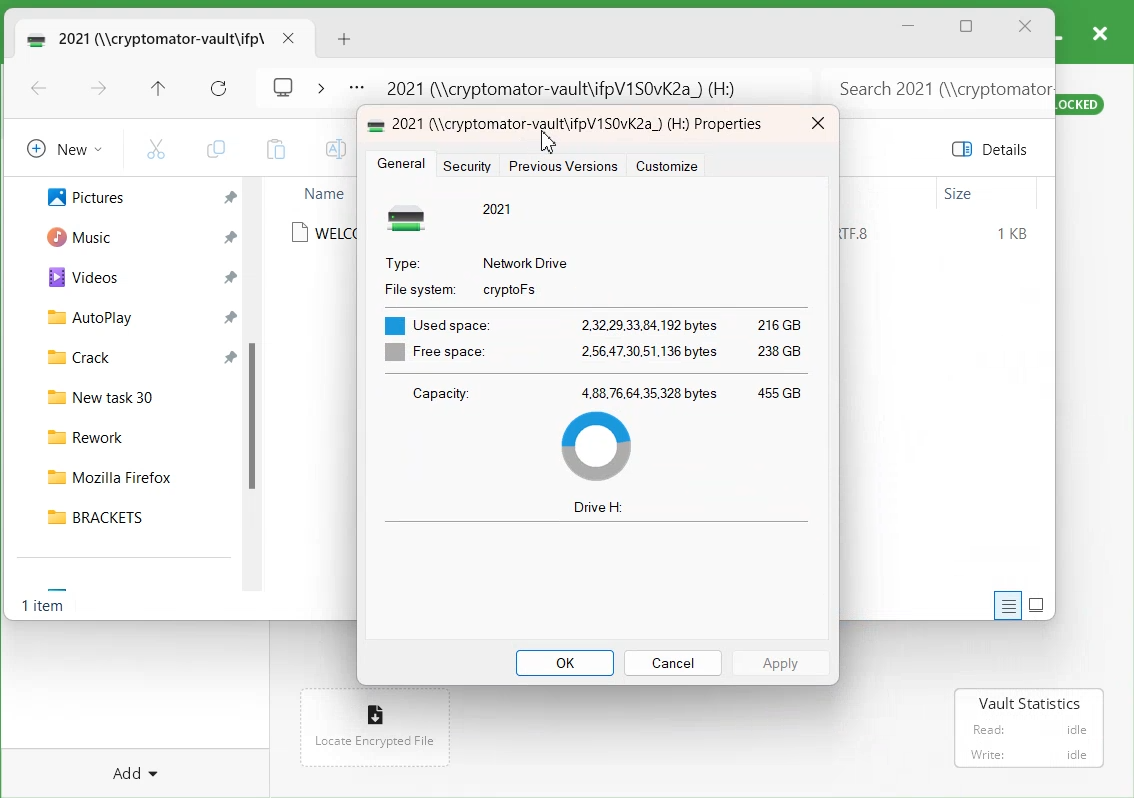  What do you see at coordinates (373, 742) in the screenshot?
I see `Locate Encrypted File` at bounding box center [373, 742].